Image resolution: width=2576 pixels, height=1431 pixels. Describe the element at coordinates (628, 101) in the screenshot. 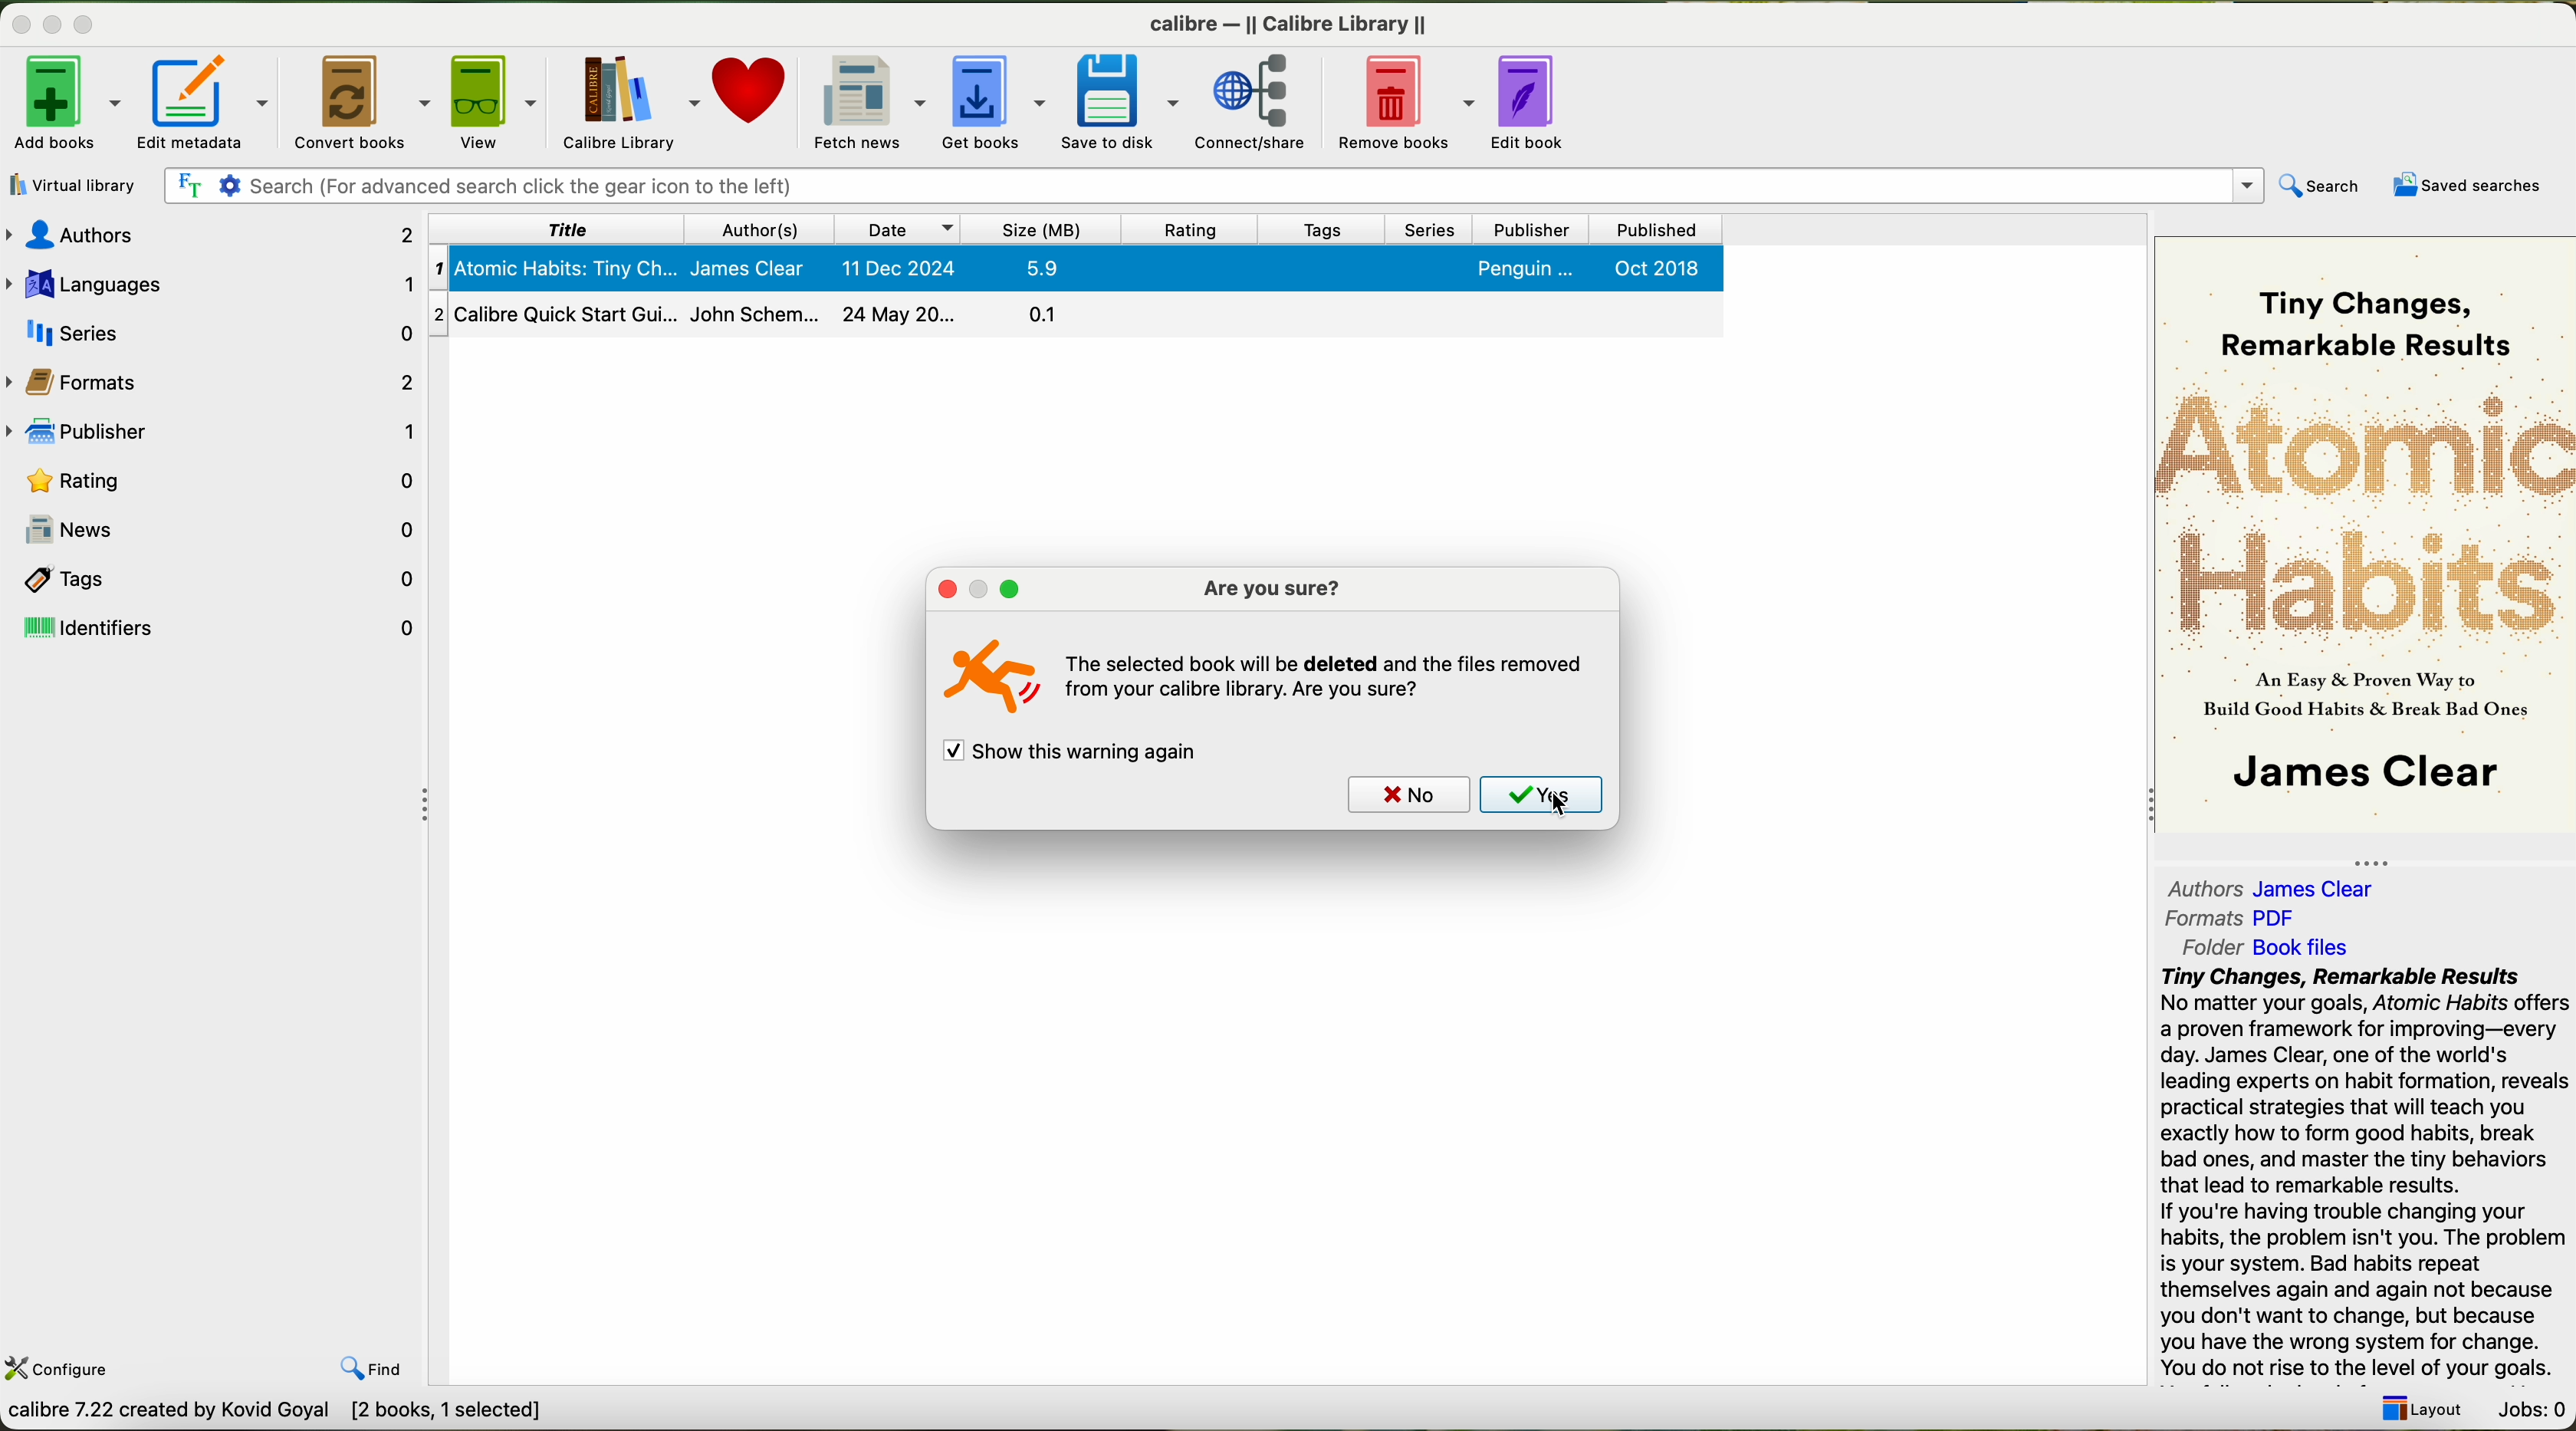

I see `calibre library` at that location.